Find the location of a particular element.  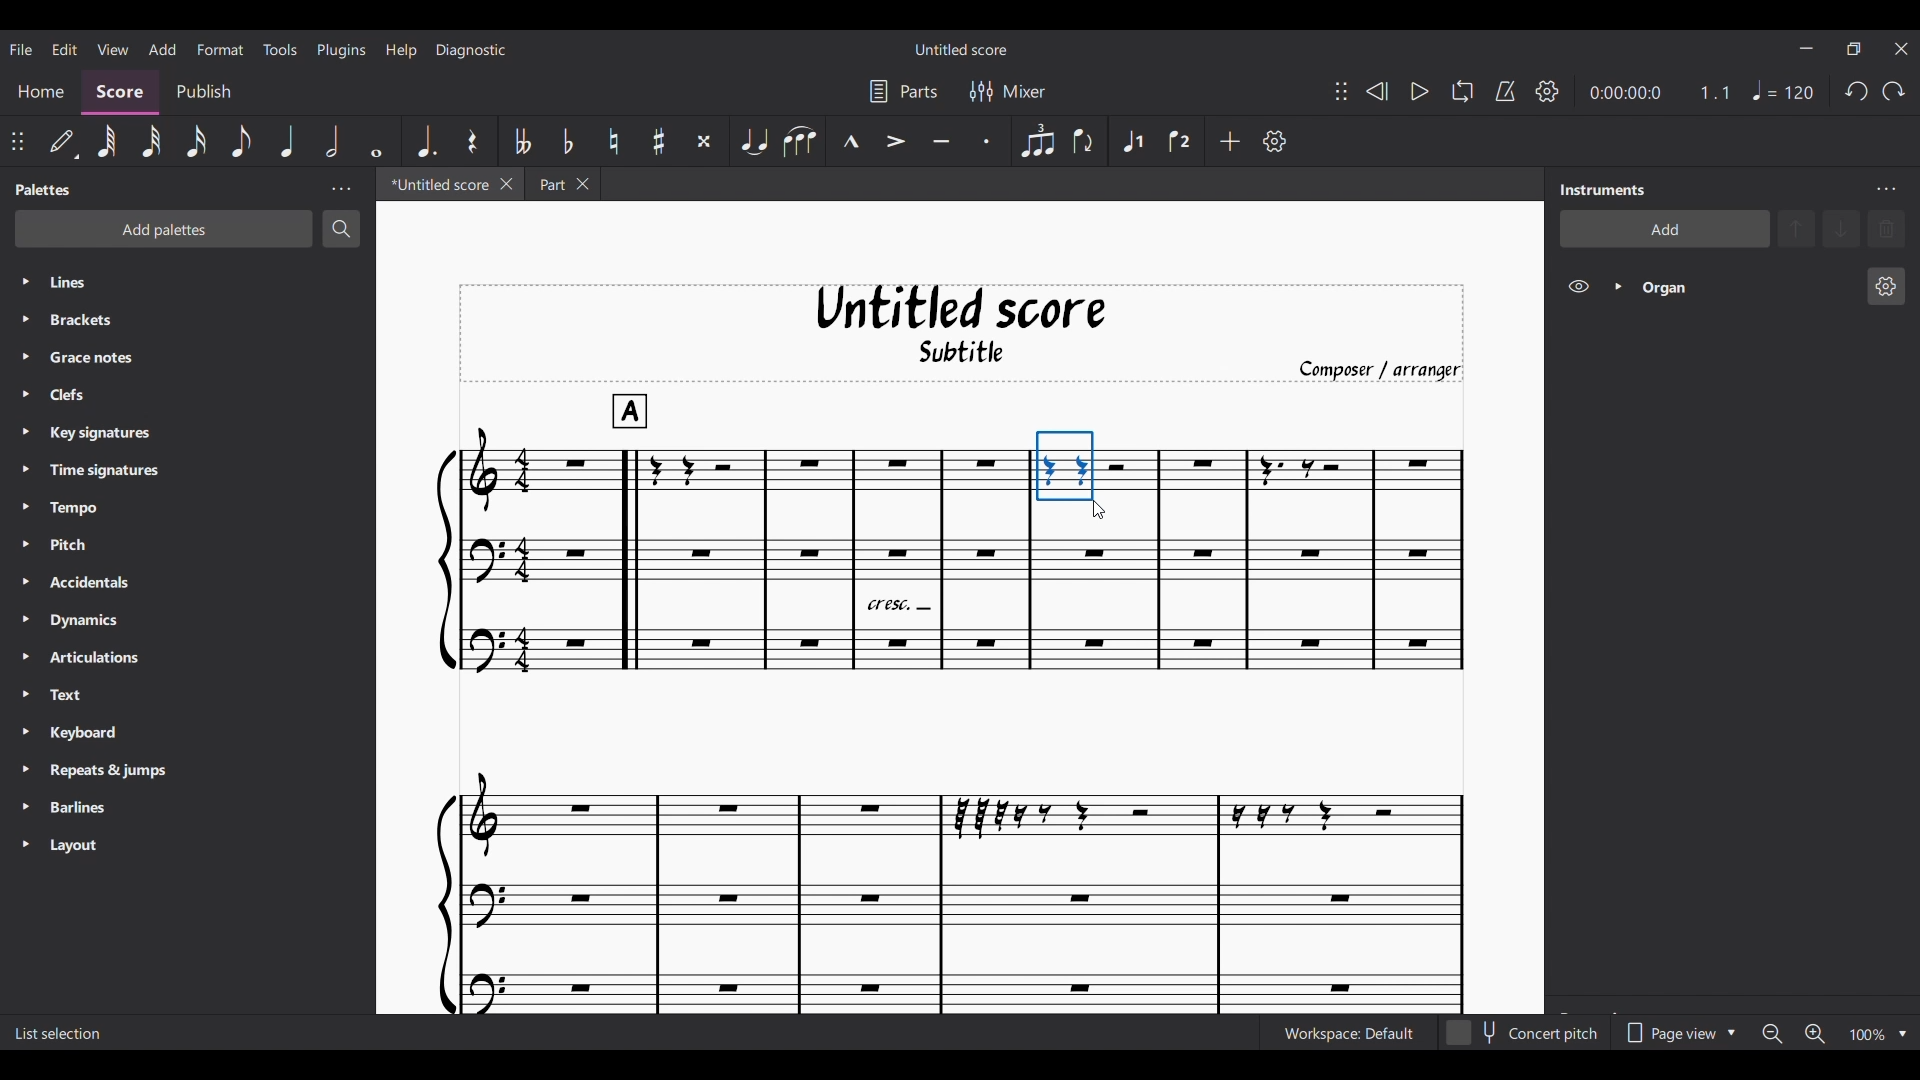

Augmentation dot is located at coordinates (426, 140).